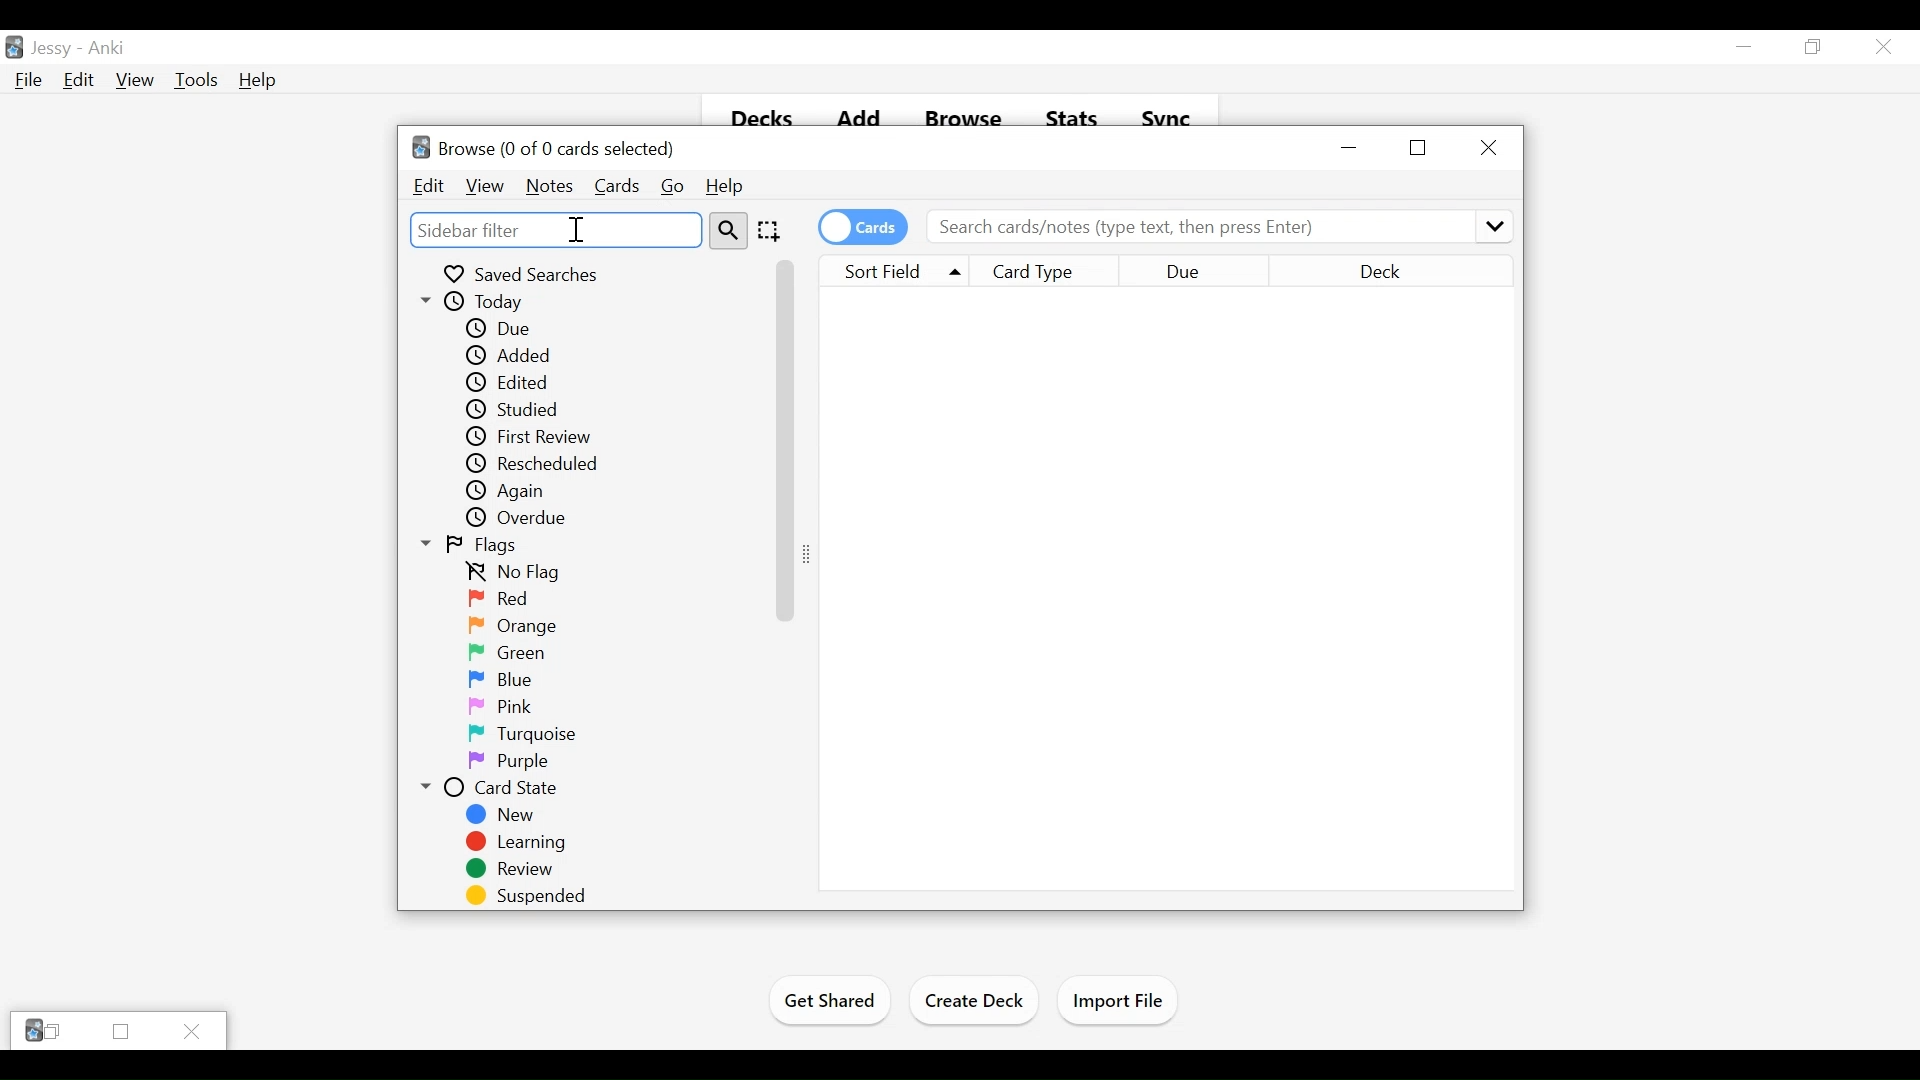 The height and width of the screenshot is (1080, 1920). I want to click on Close, so click(1487, 147).